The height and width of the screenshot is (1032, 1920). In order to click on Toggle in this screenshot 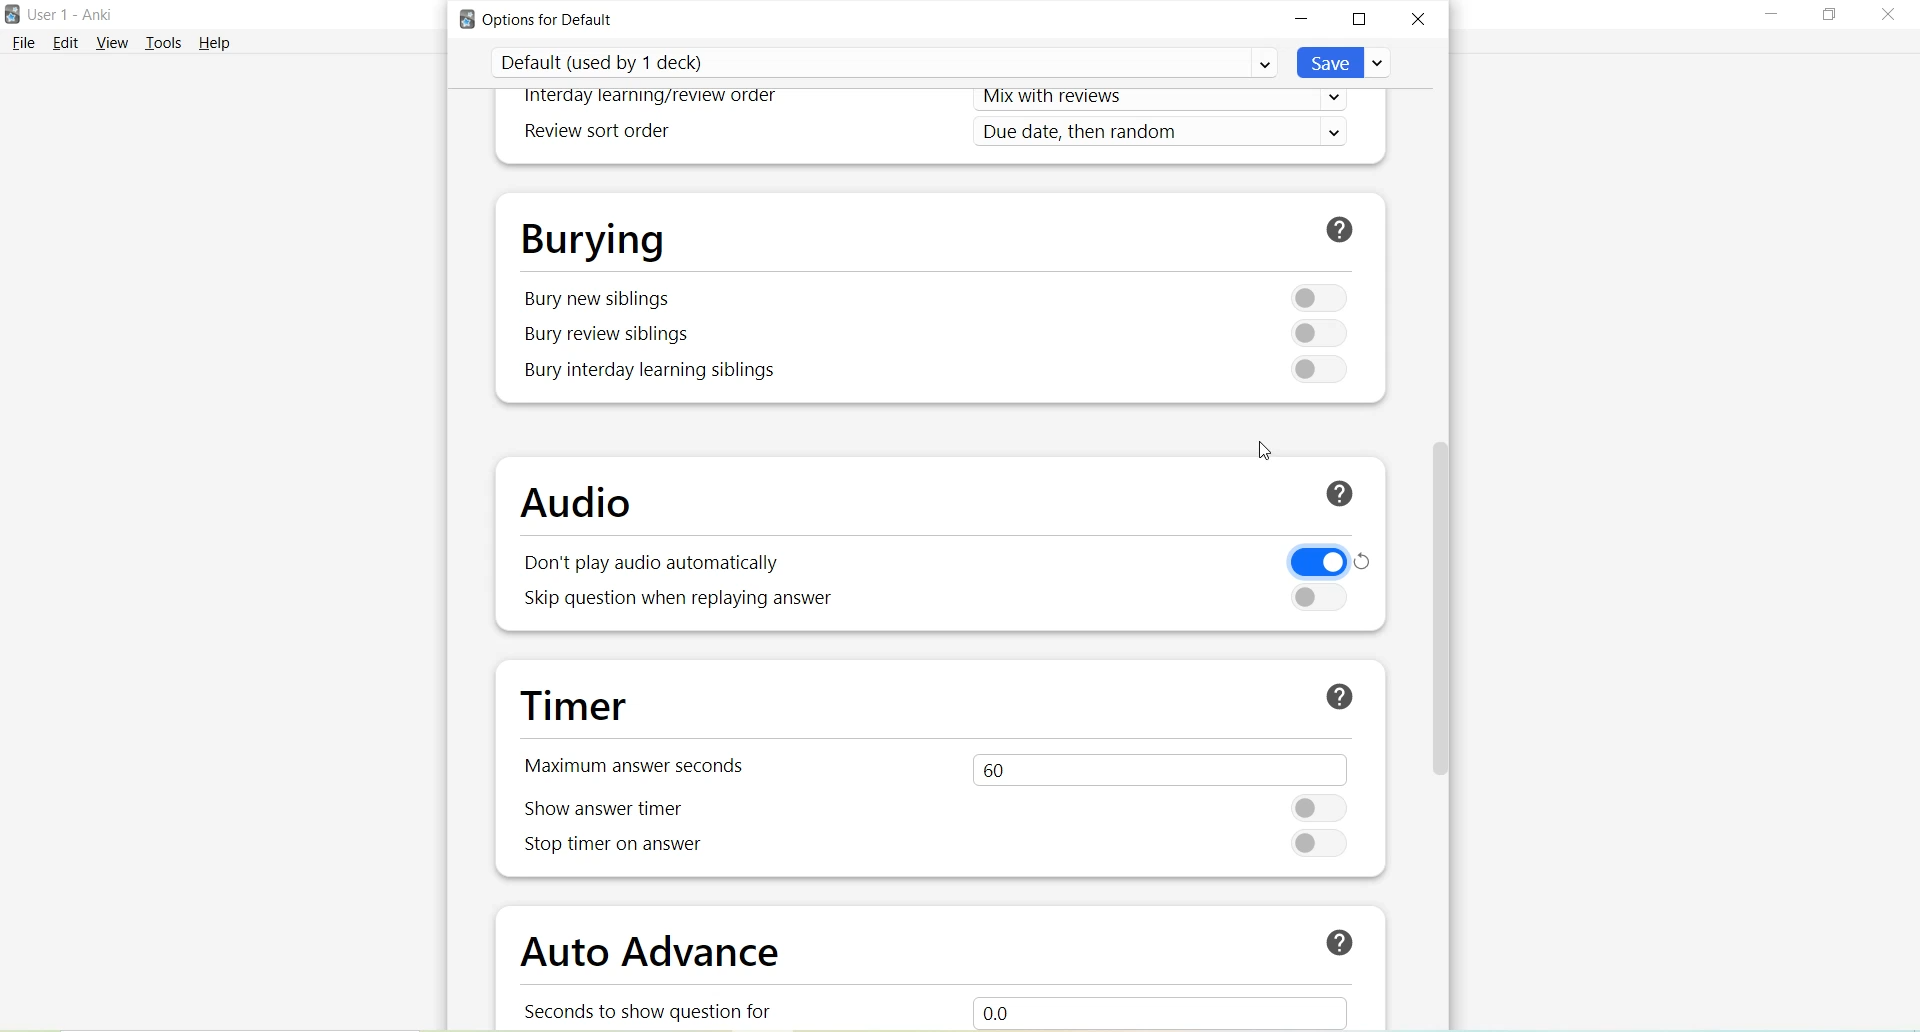, I will do `click(1314, 334)`.